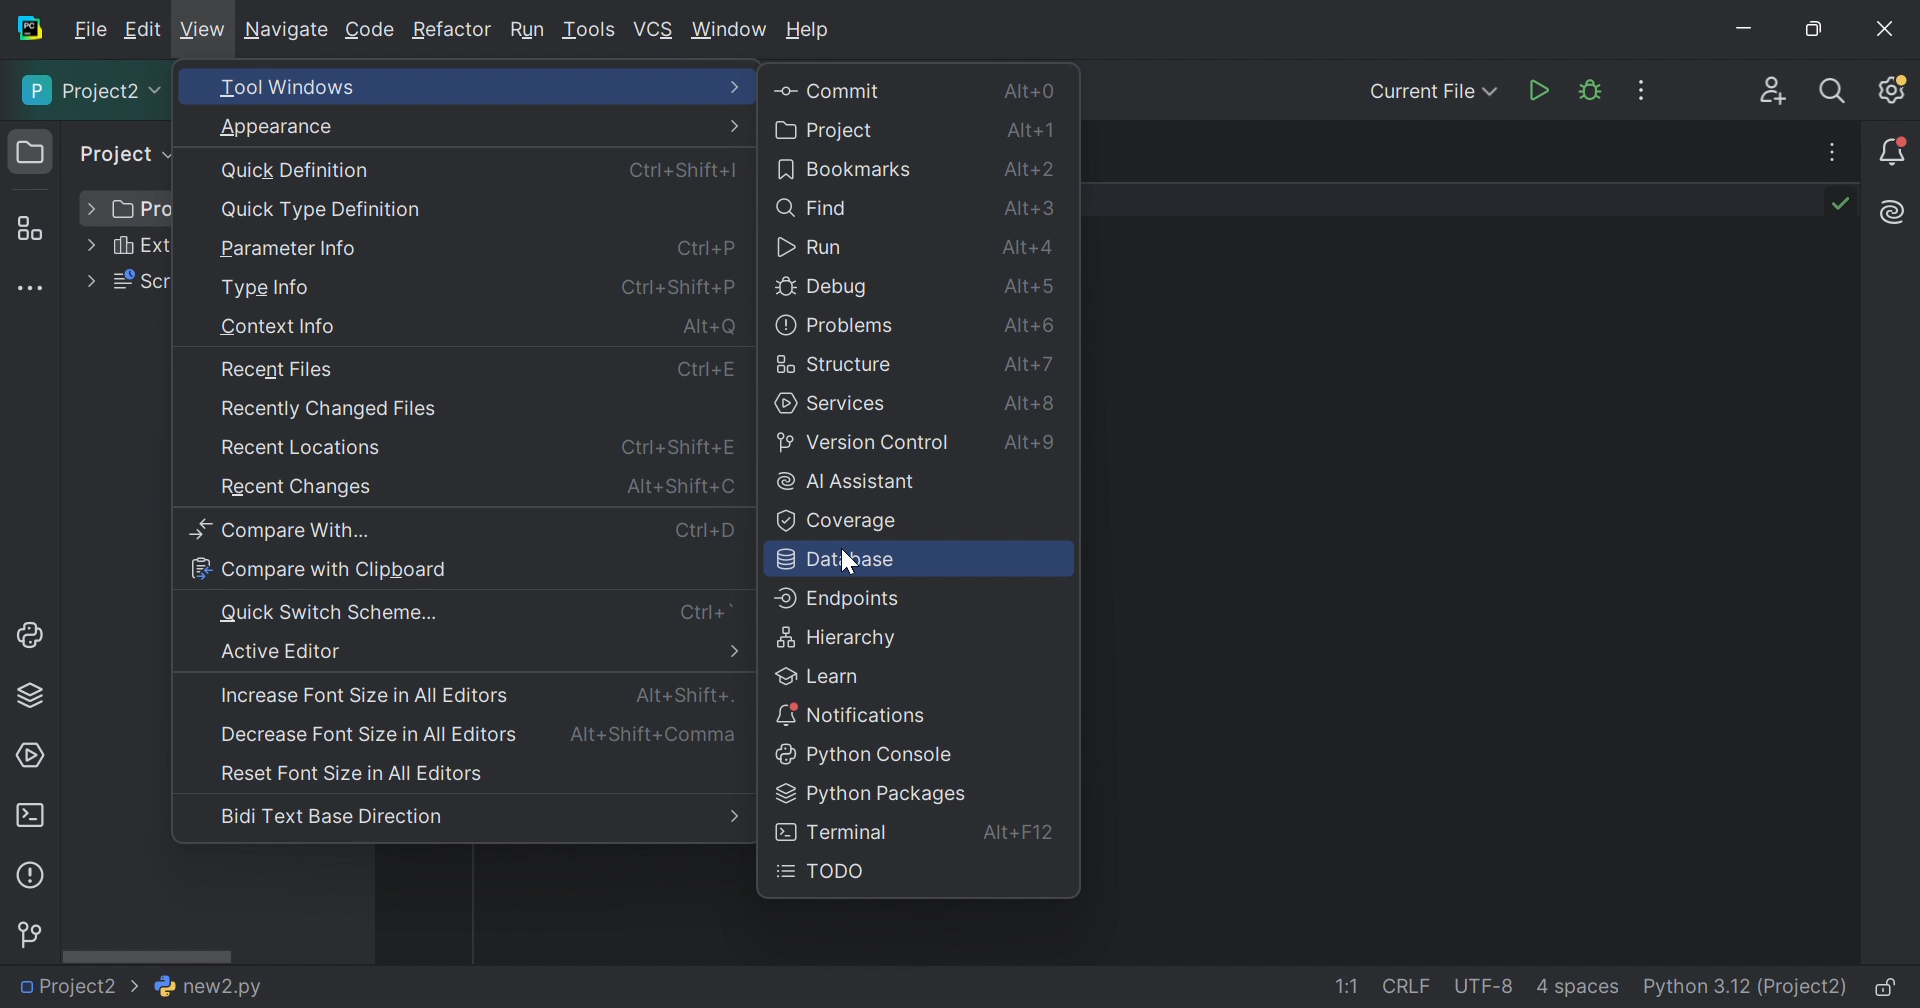  What do you see at coordinates (1895, 212) in the screenshot?
I see `AI Assistant` at bounding box center [1895, 212].